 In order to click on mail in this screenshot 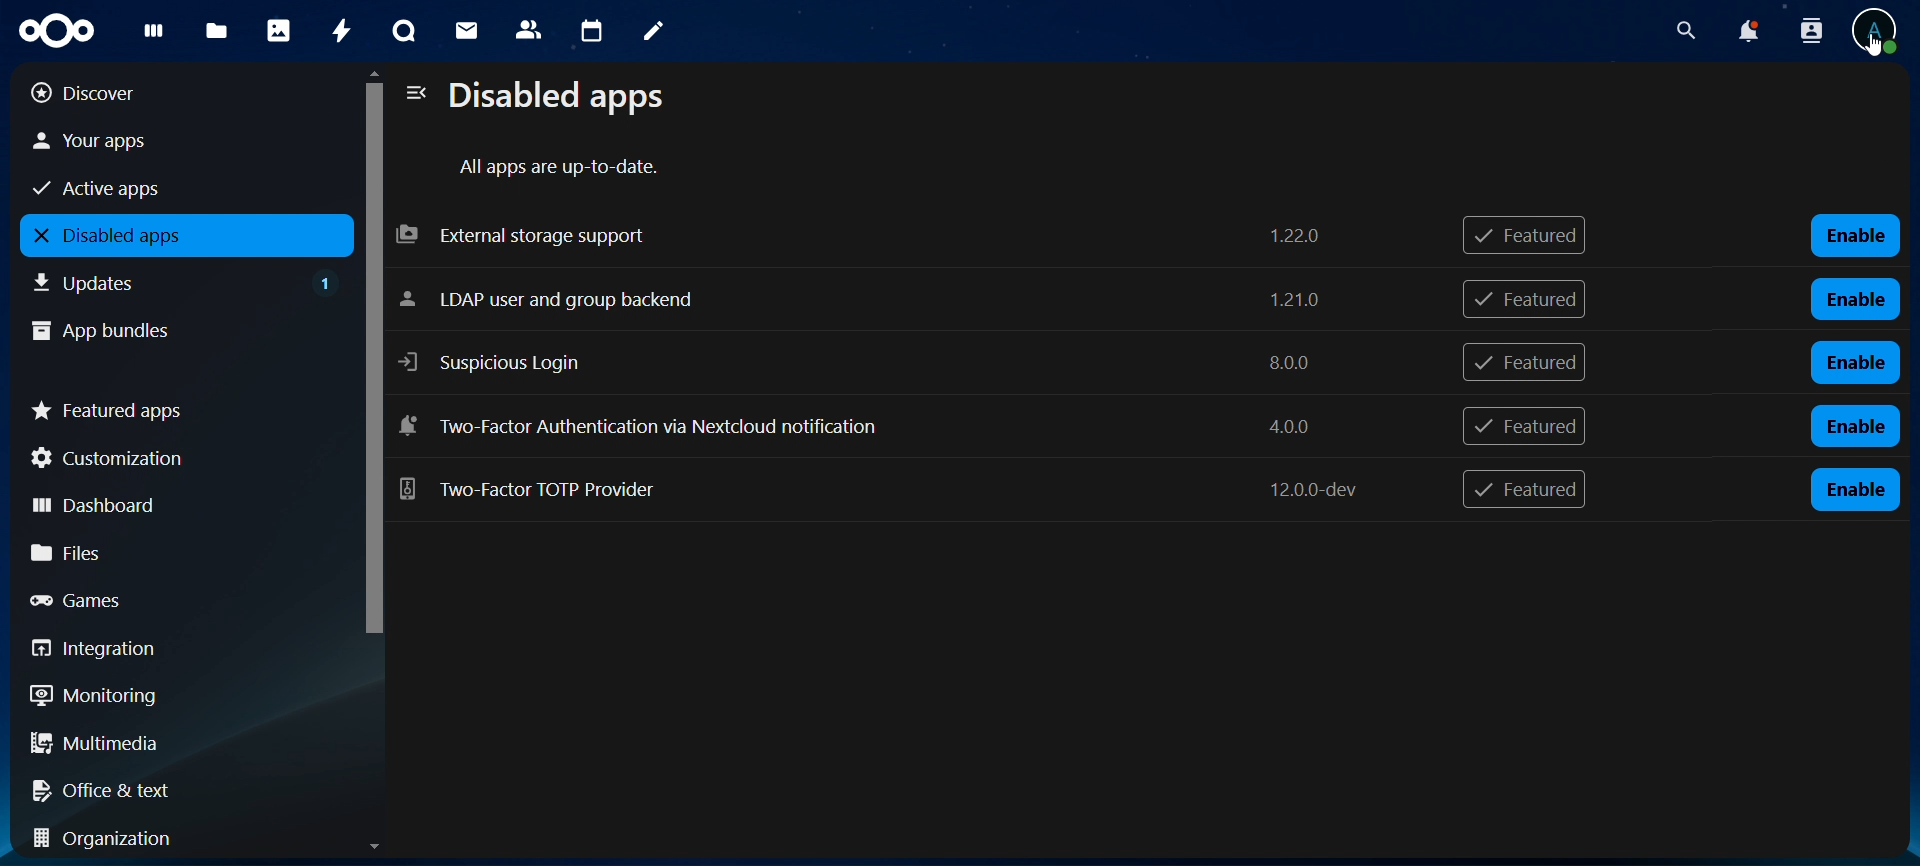, I will do `click(466, 28)`.